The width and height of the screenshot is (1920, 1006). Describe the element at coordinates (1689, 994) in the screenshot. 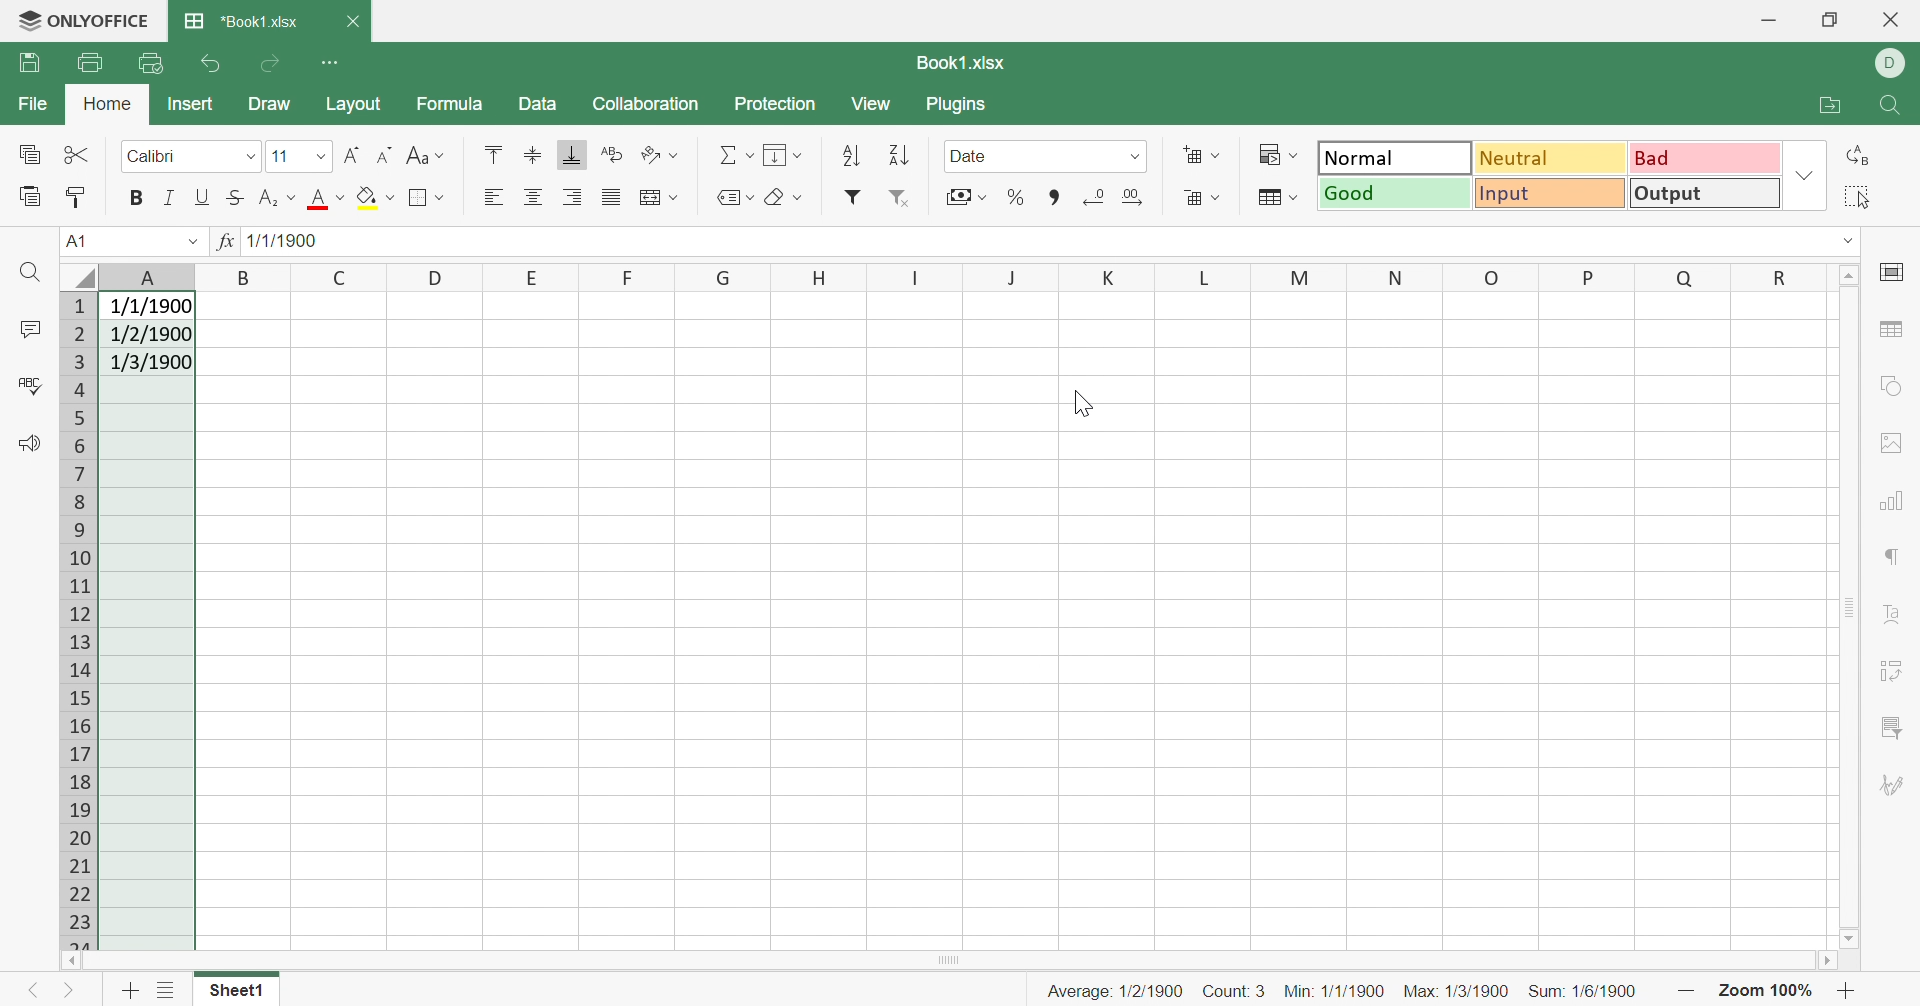

I see `Zoom out` at that location.